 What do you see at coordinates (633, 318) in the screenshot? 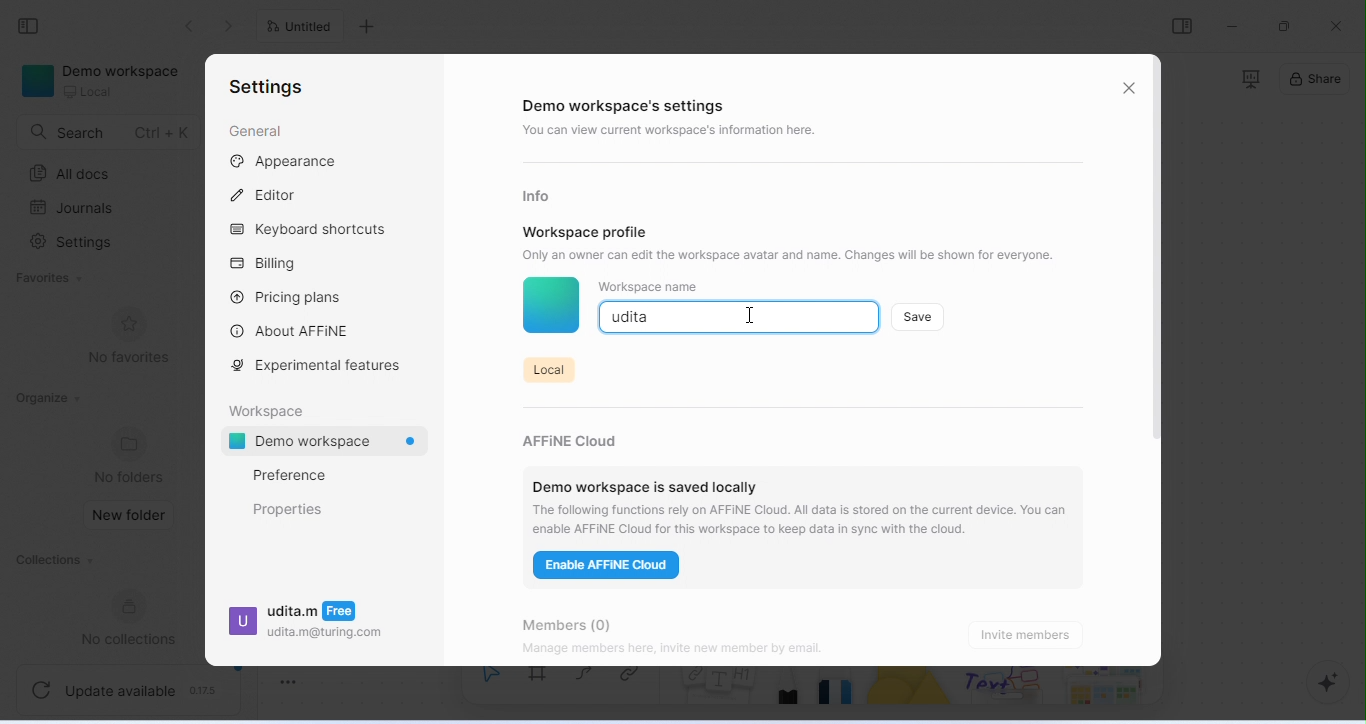
I see `udita` at bounding box center [633, 318].